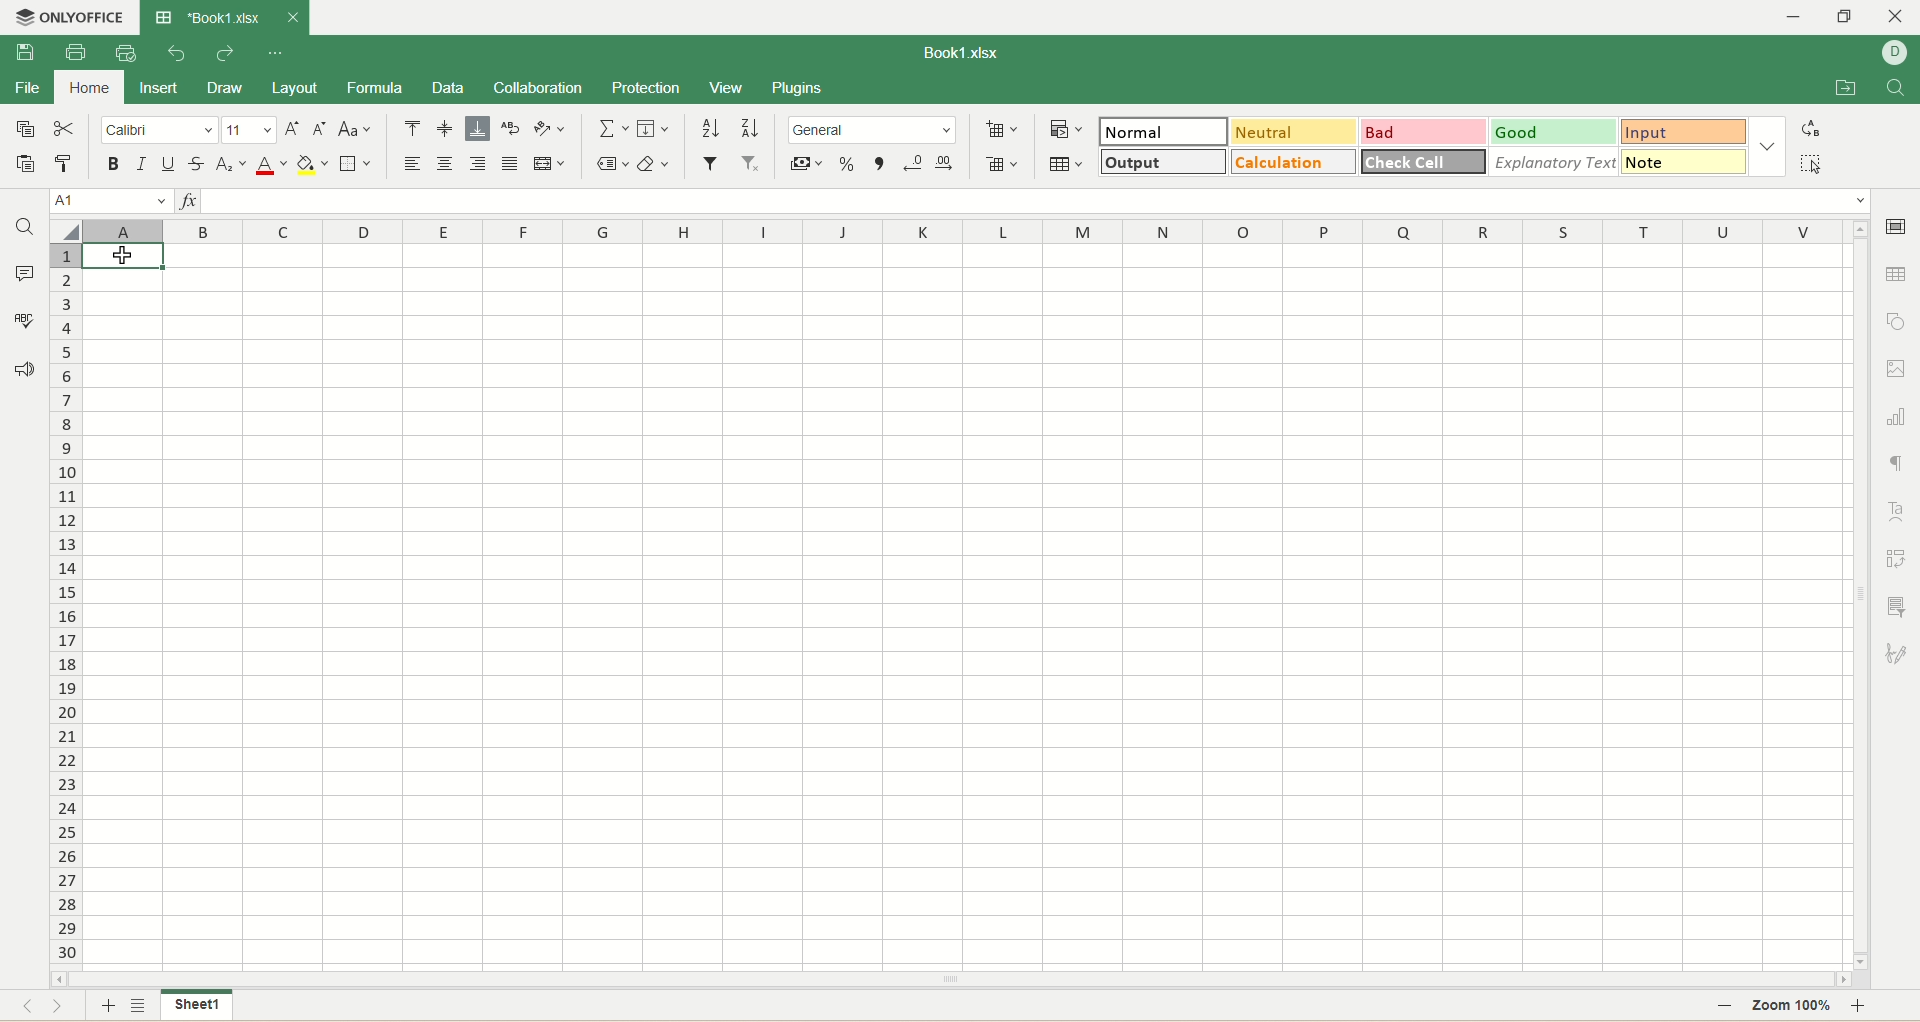  I want to click on insert cell, so click(1002, 131).